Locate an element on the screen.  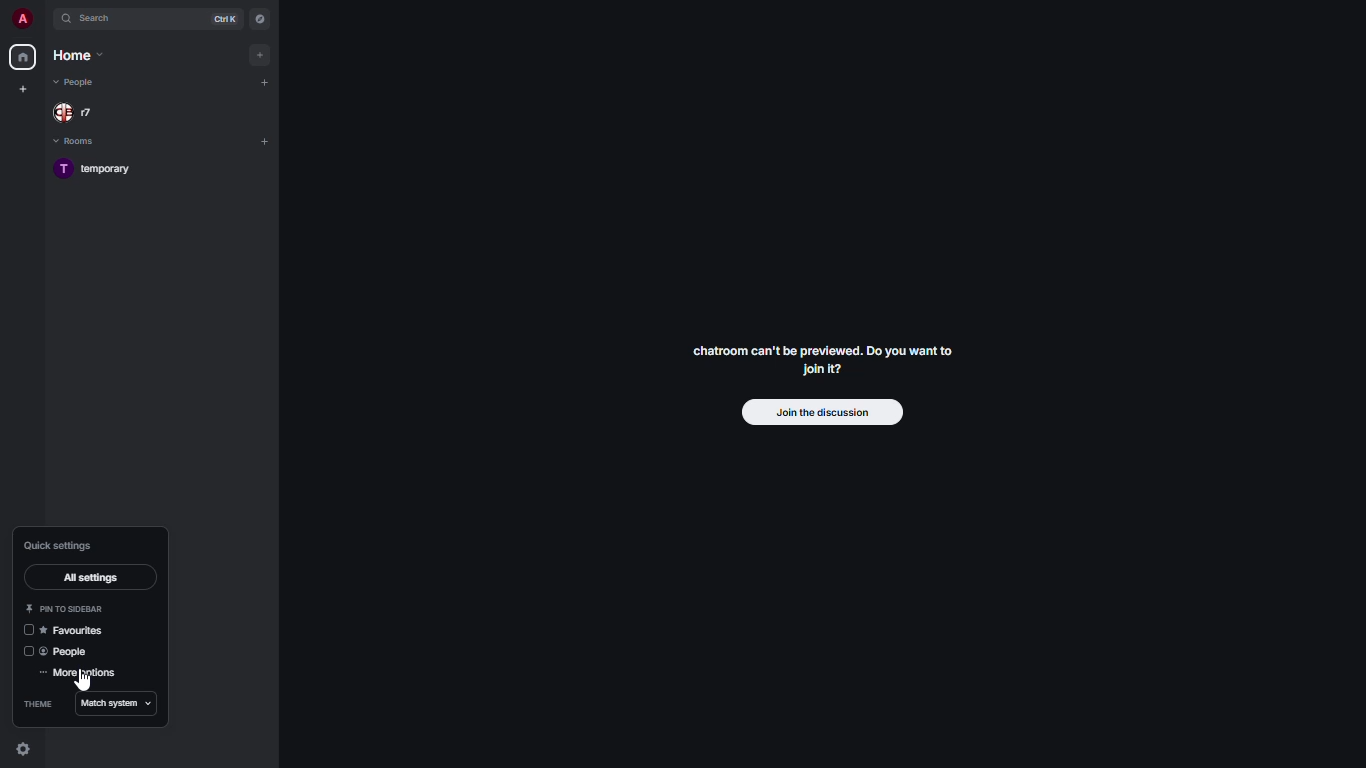
people is located at coordinates (69, 653).